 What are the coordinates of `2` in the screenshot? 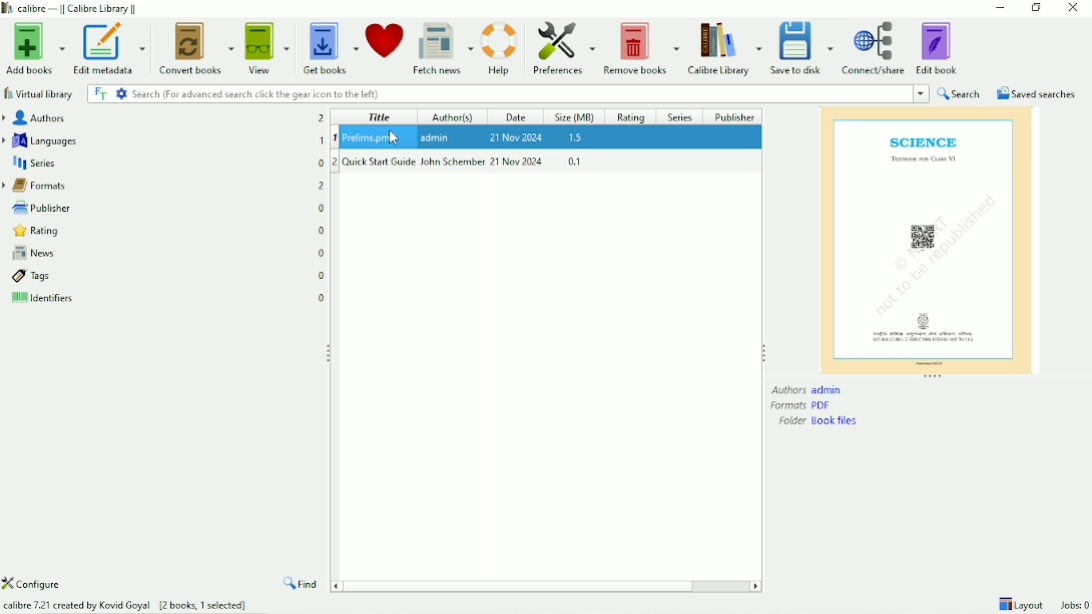 It's located at (335, 162).